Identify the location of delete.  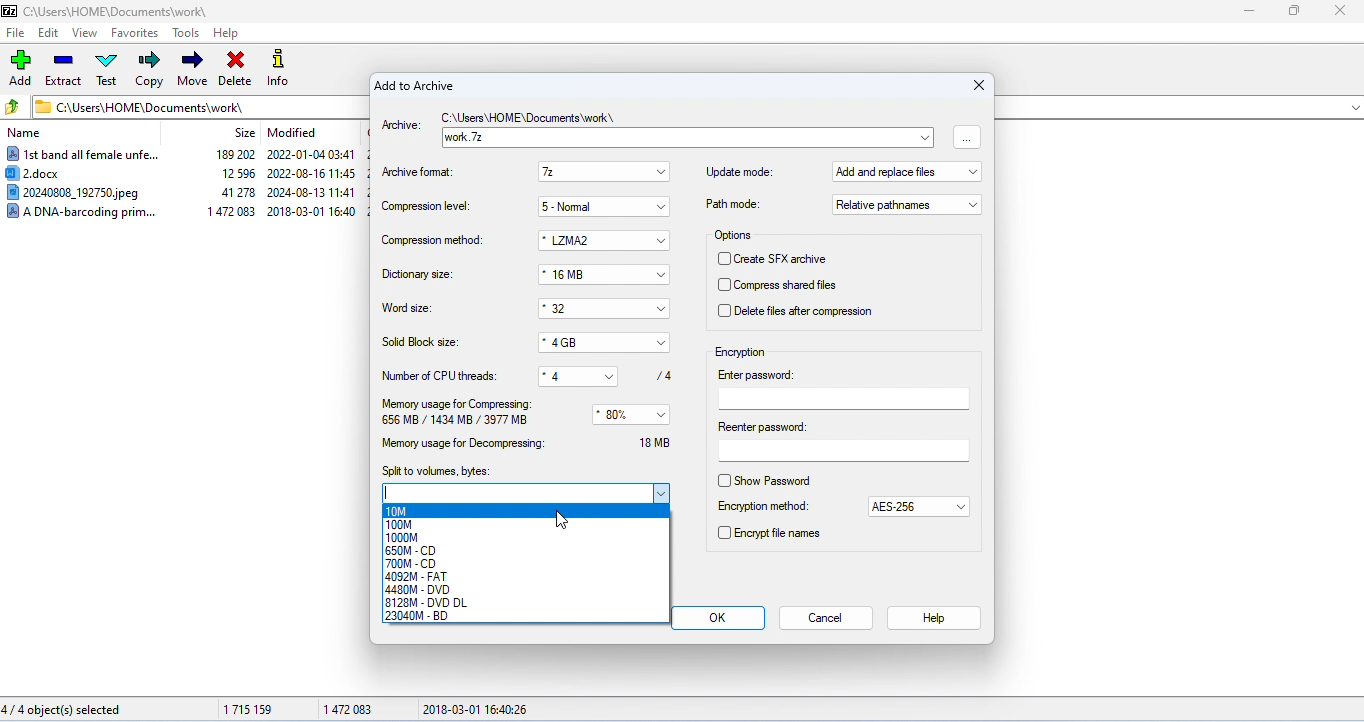
(234, 70).